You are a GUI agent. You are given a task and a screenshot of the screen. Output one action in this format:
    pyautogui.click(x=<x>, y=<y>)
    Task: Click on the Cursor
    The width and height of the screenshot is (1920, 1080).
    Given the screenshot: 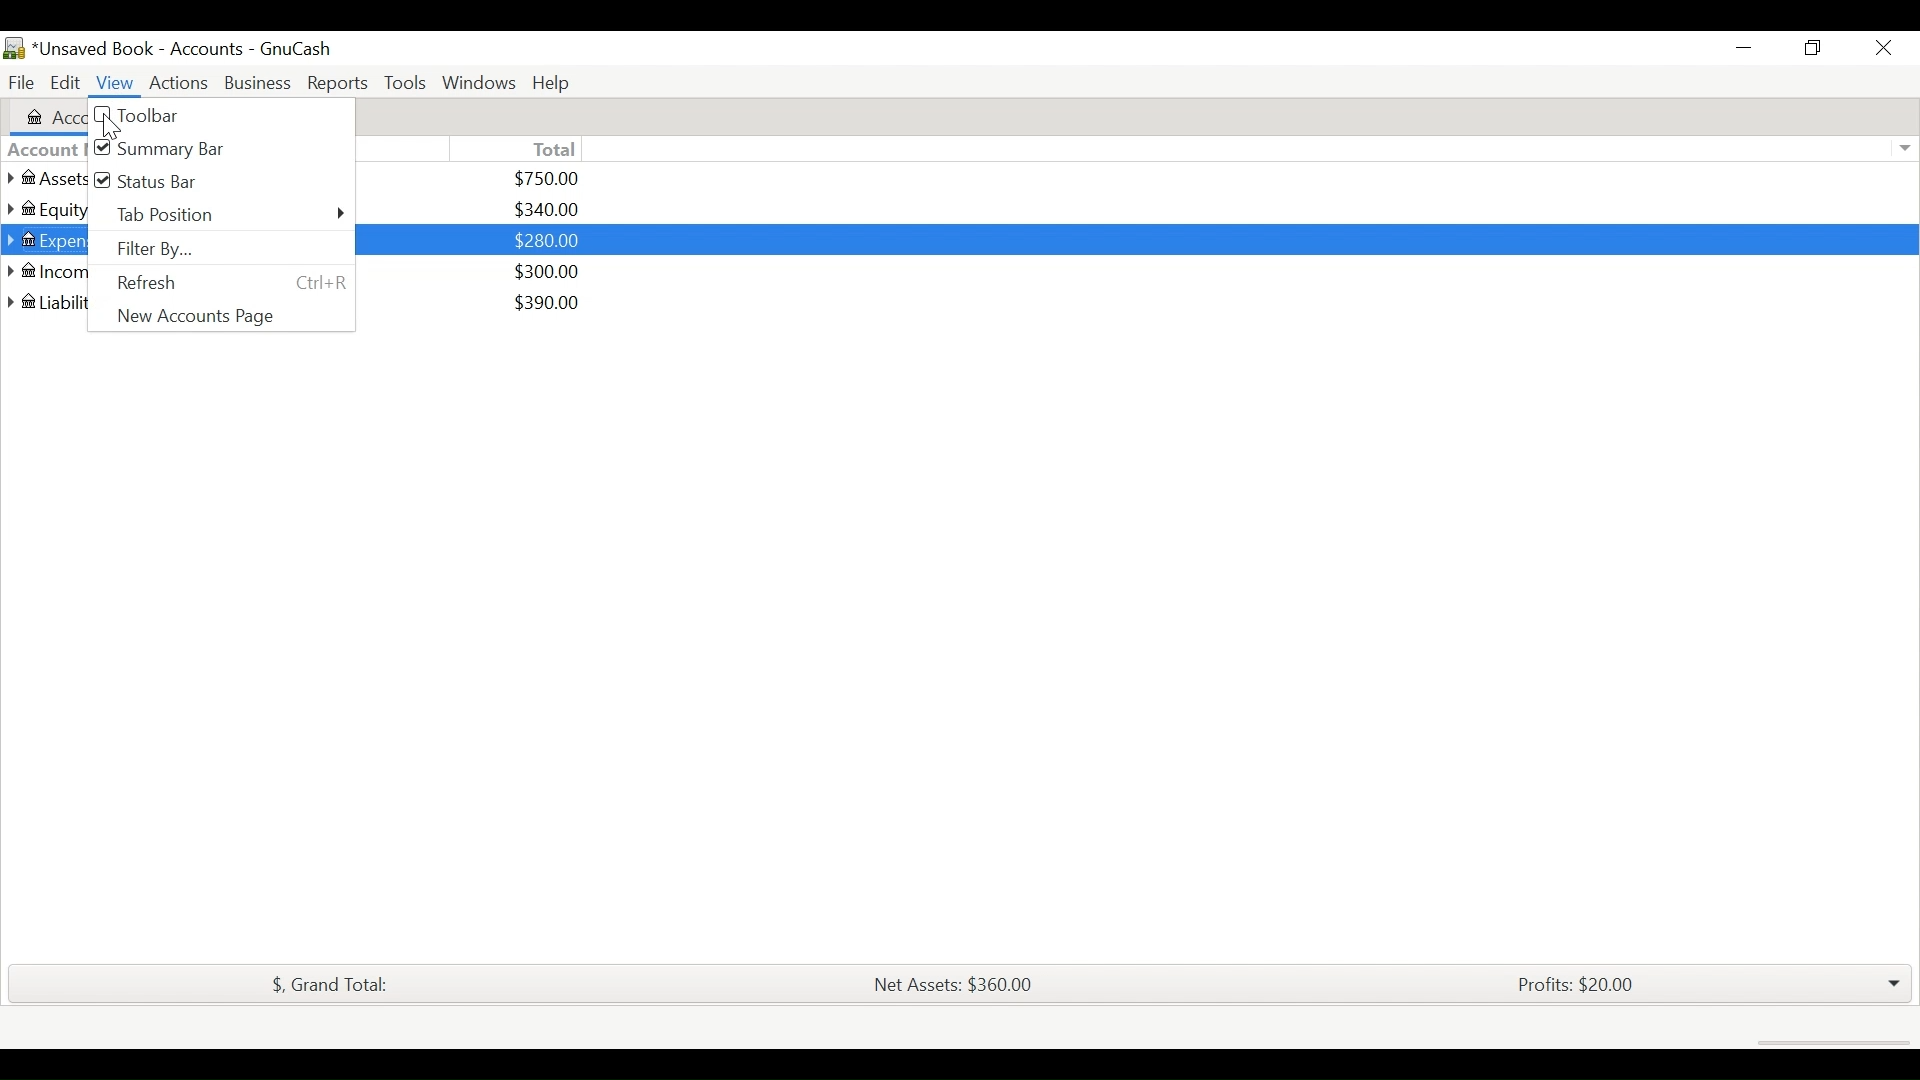 What is the action you would take?
    pyautogui.click(x=111, y=125)
    